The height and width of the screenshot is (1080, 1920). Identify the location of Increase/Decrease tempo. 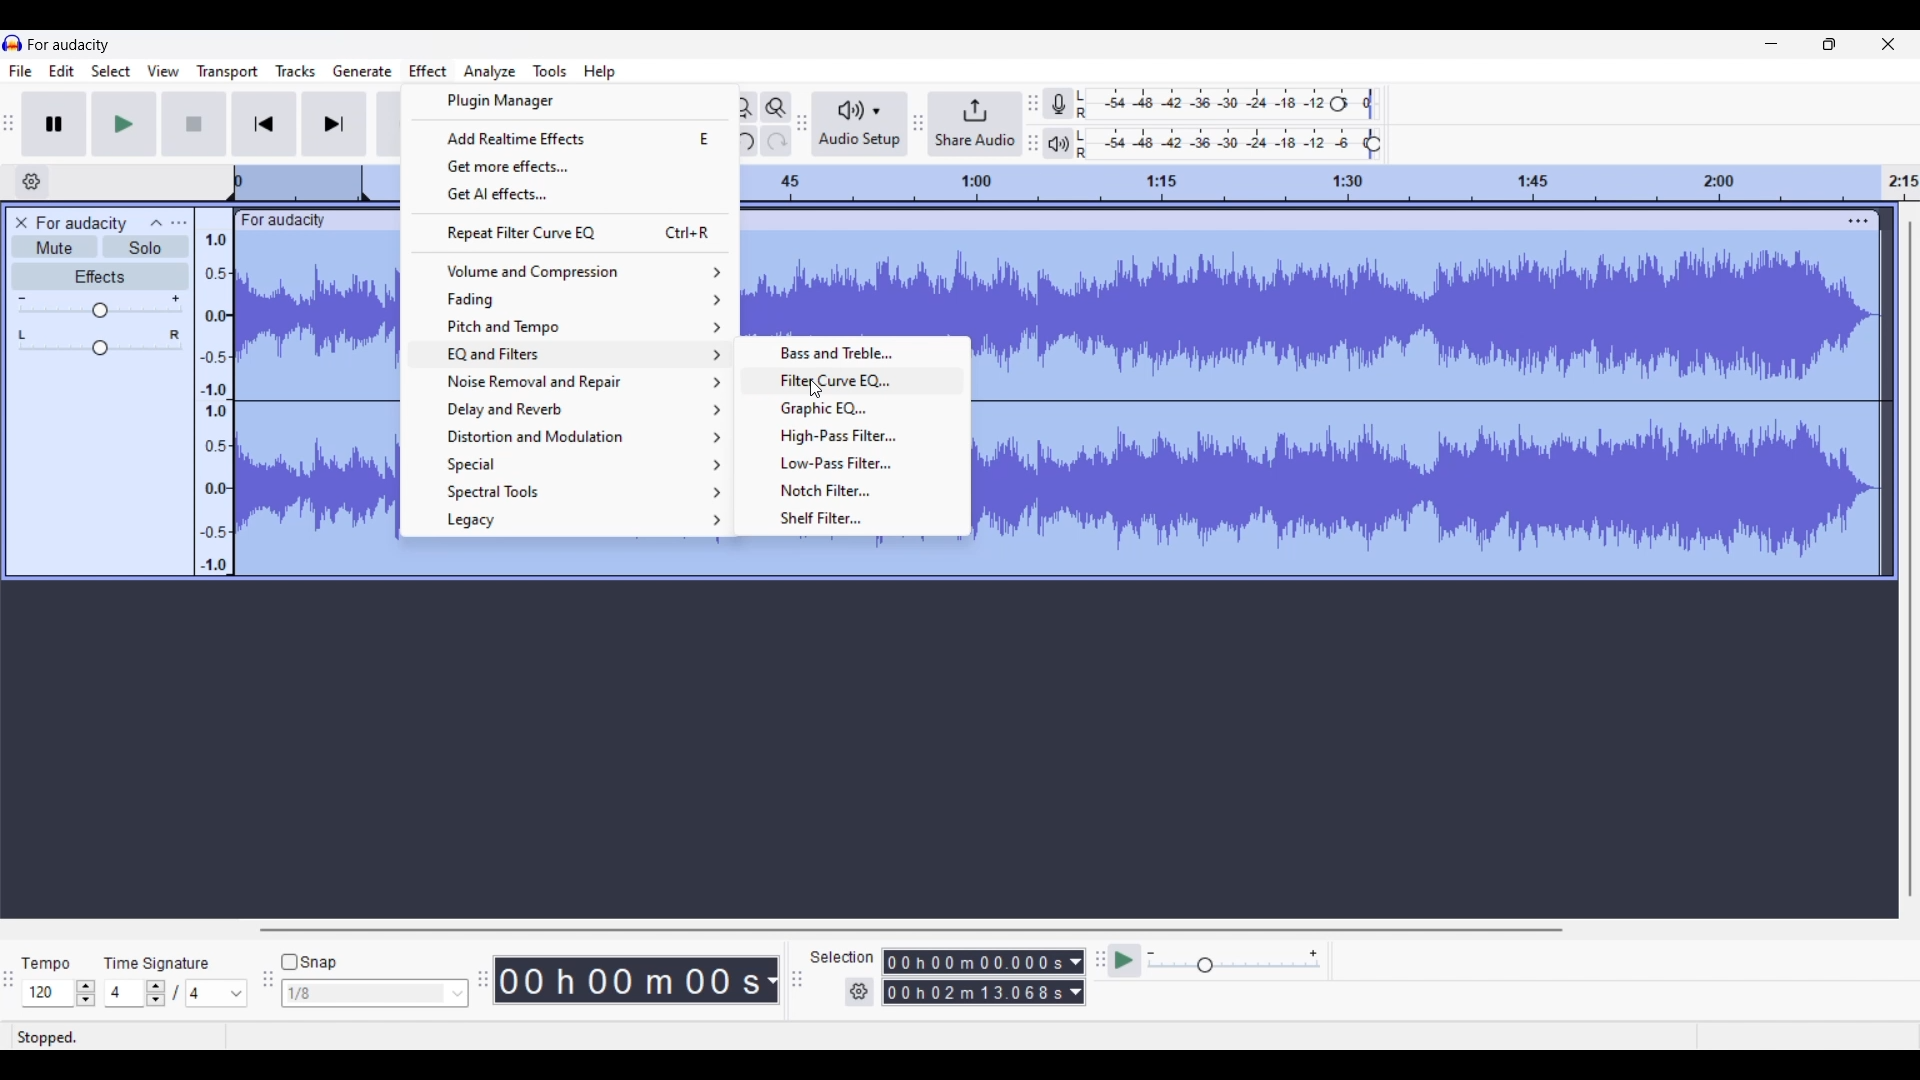
(86, 993).